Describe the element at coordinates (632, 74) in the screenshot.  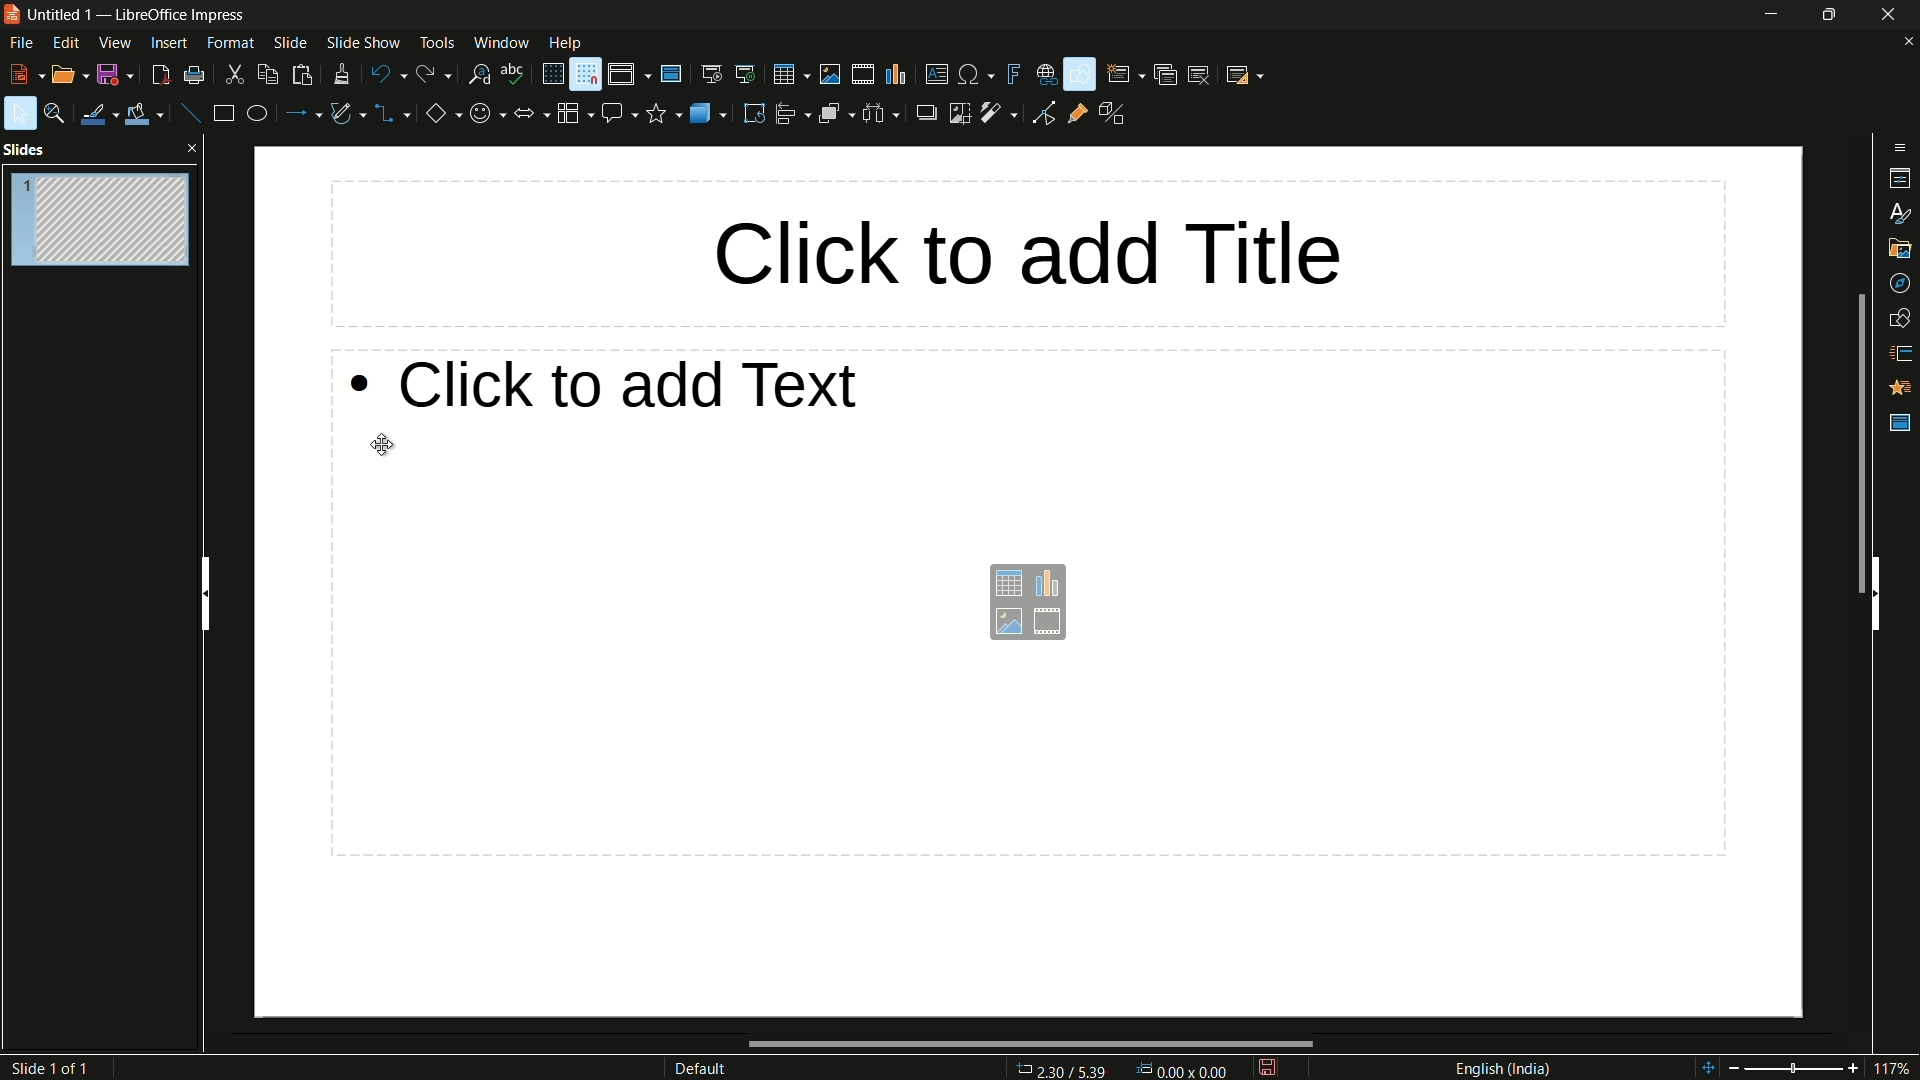
I see `display views` at that location.